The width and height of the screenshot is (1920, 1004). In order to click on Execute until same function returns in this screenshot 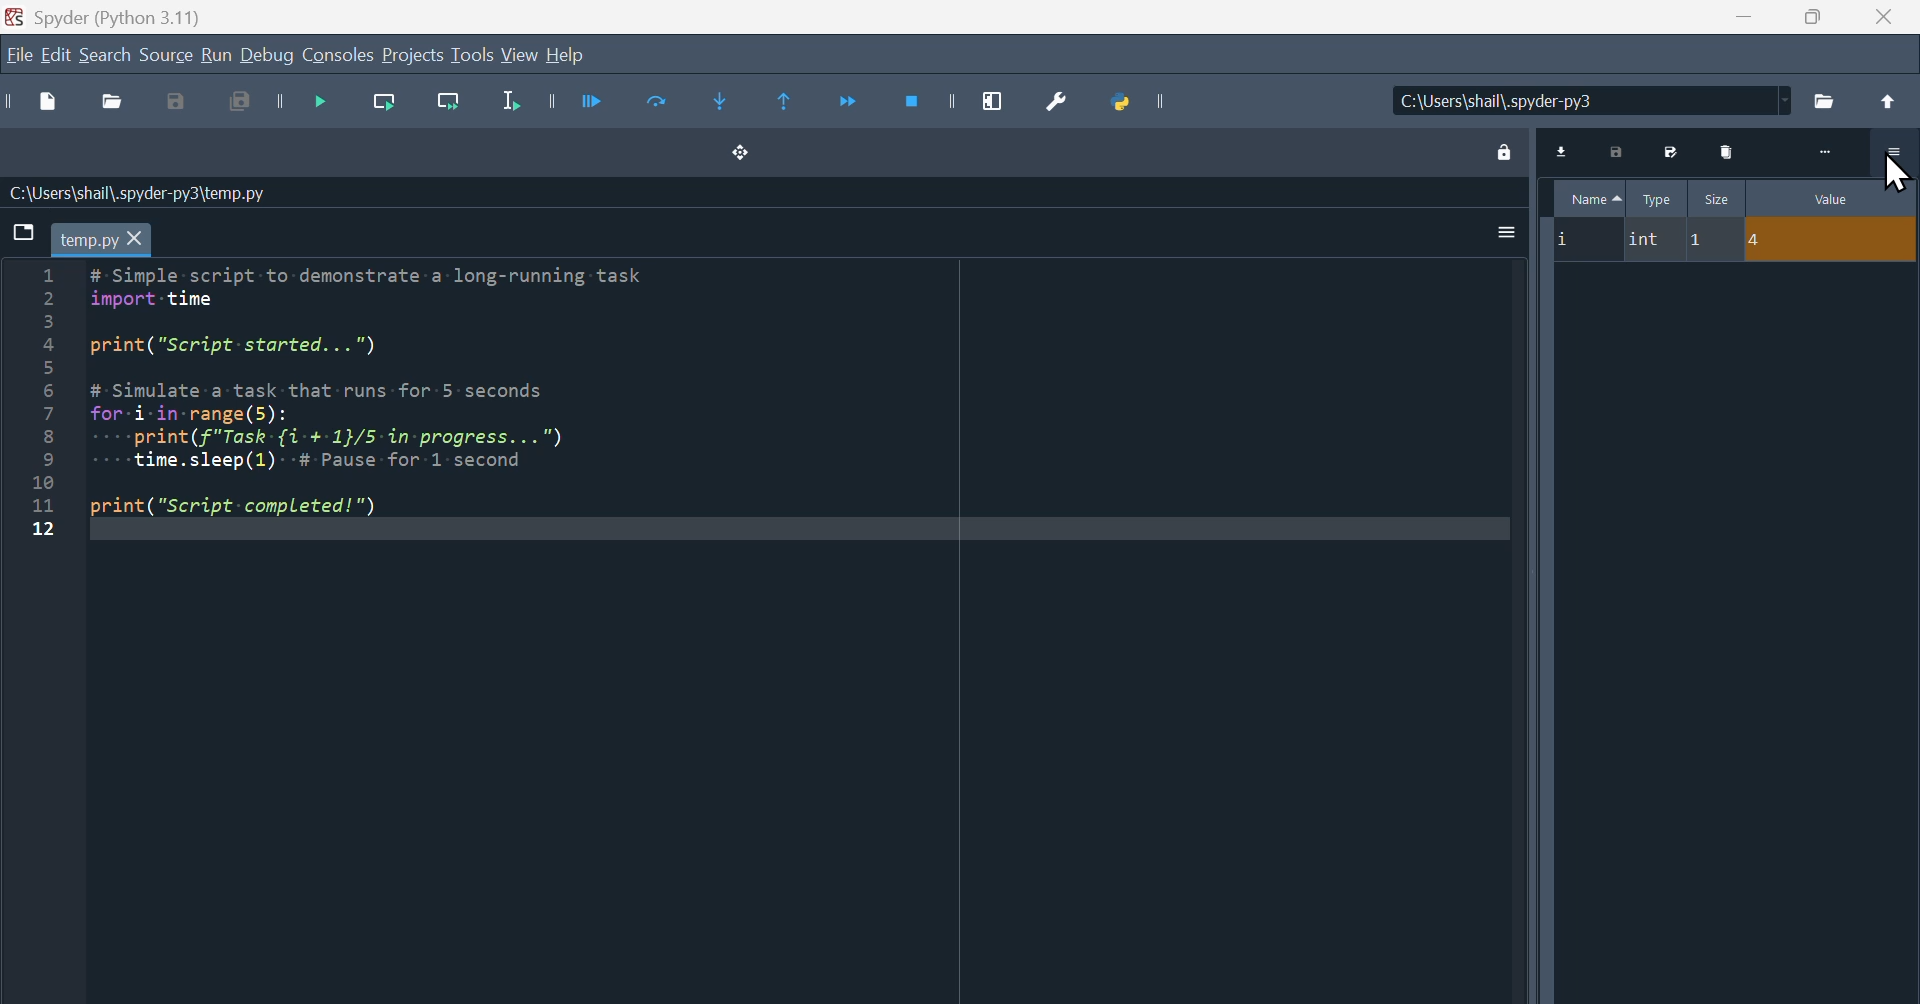, I will do `click(786, 105)`.